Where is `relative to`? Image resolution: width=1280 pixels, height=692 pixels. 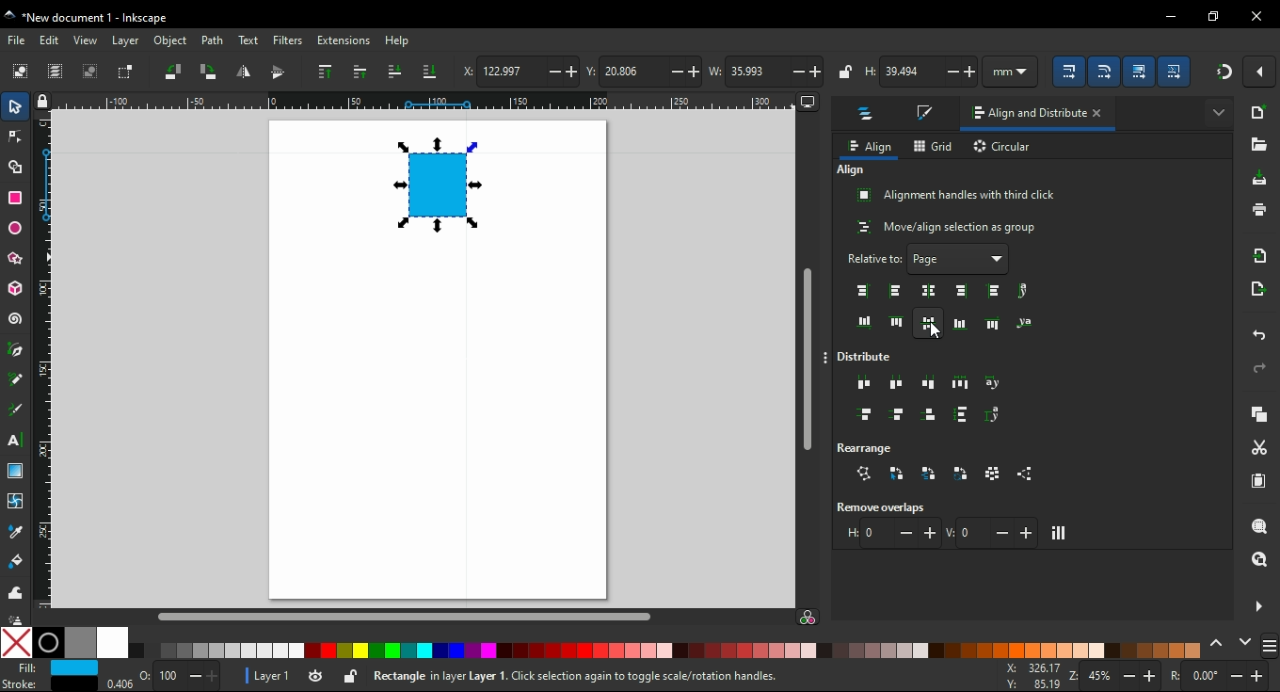
relative to is located at coordinates (929, 259).